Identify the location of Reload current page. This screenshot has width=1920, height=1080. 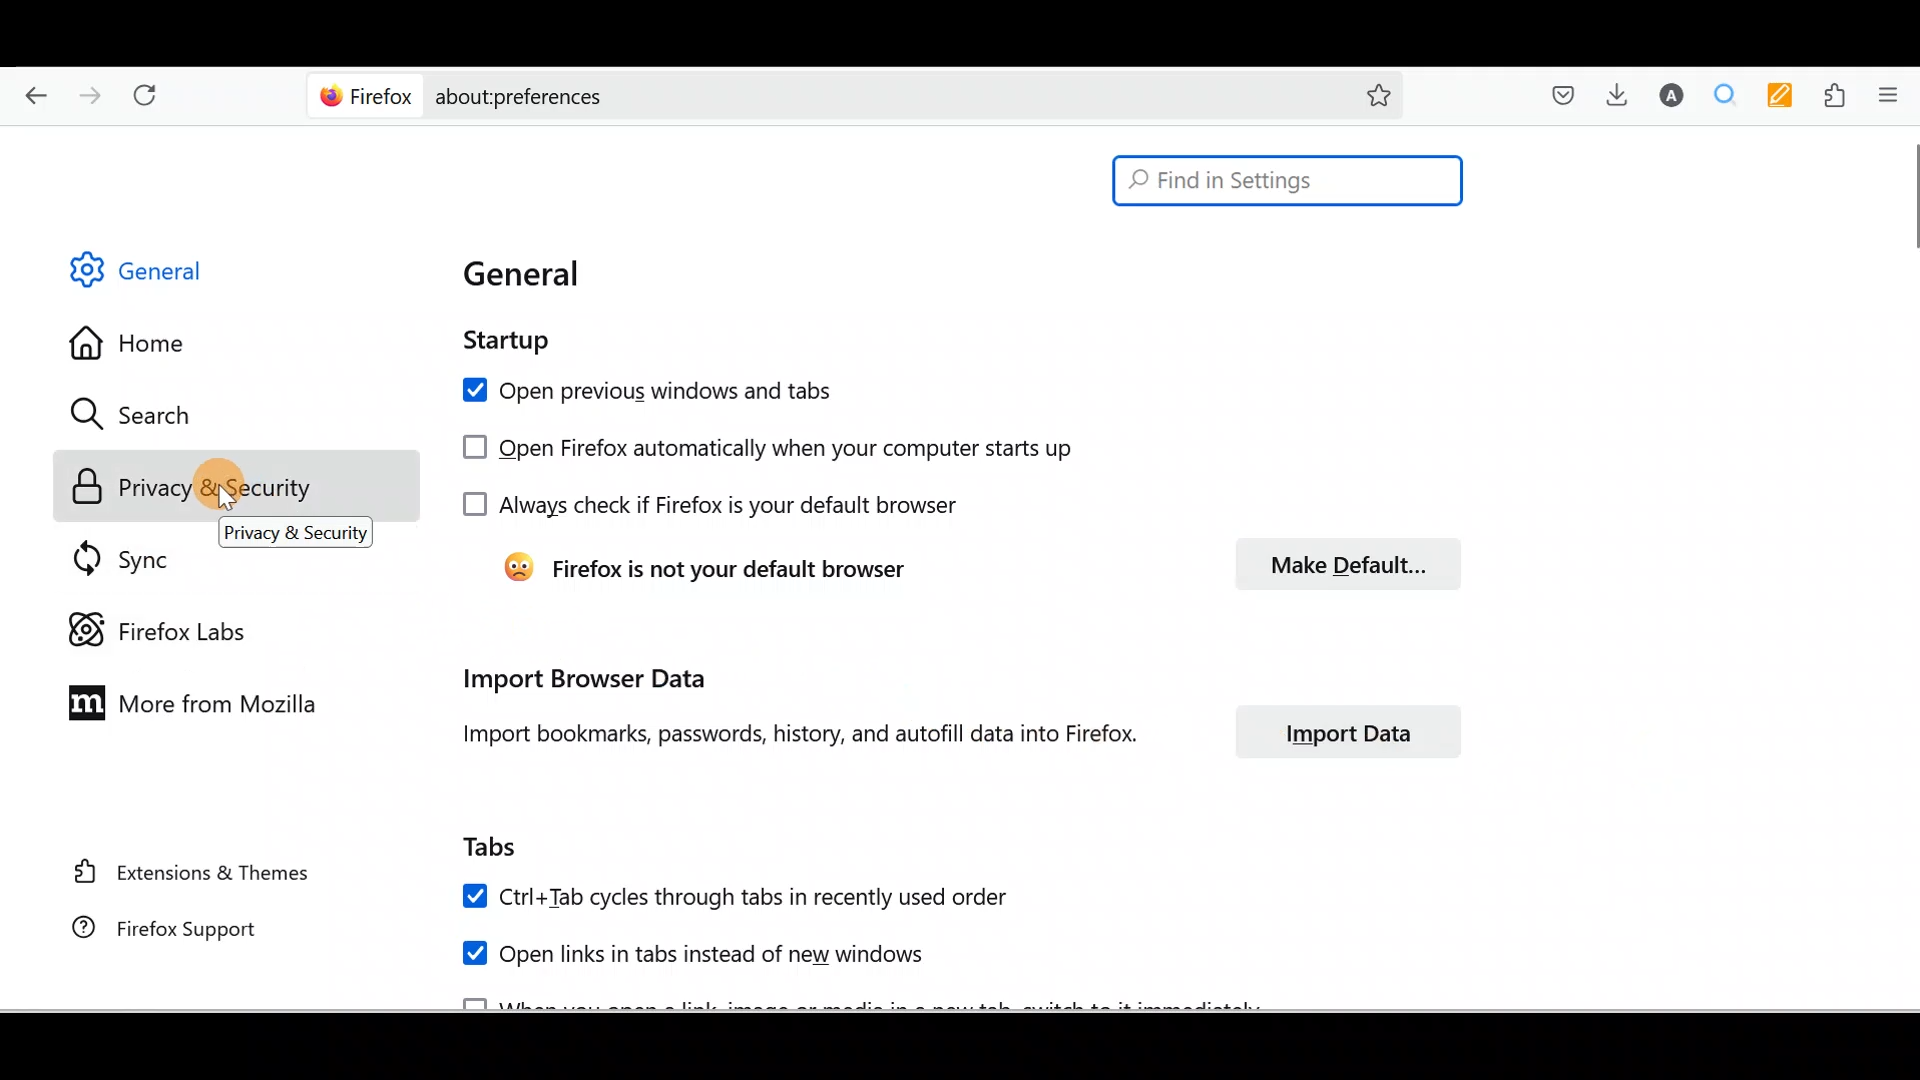
(145, 96).